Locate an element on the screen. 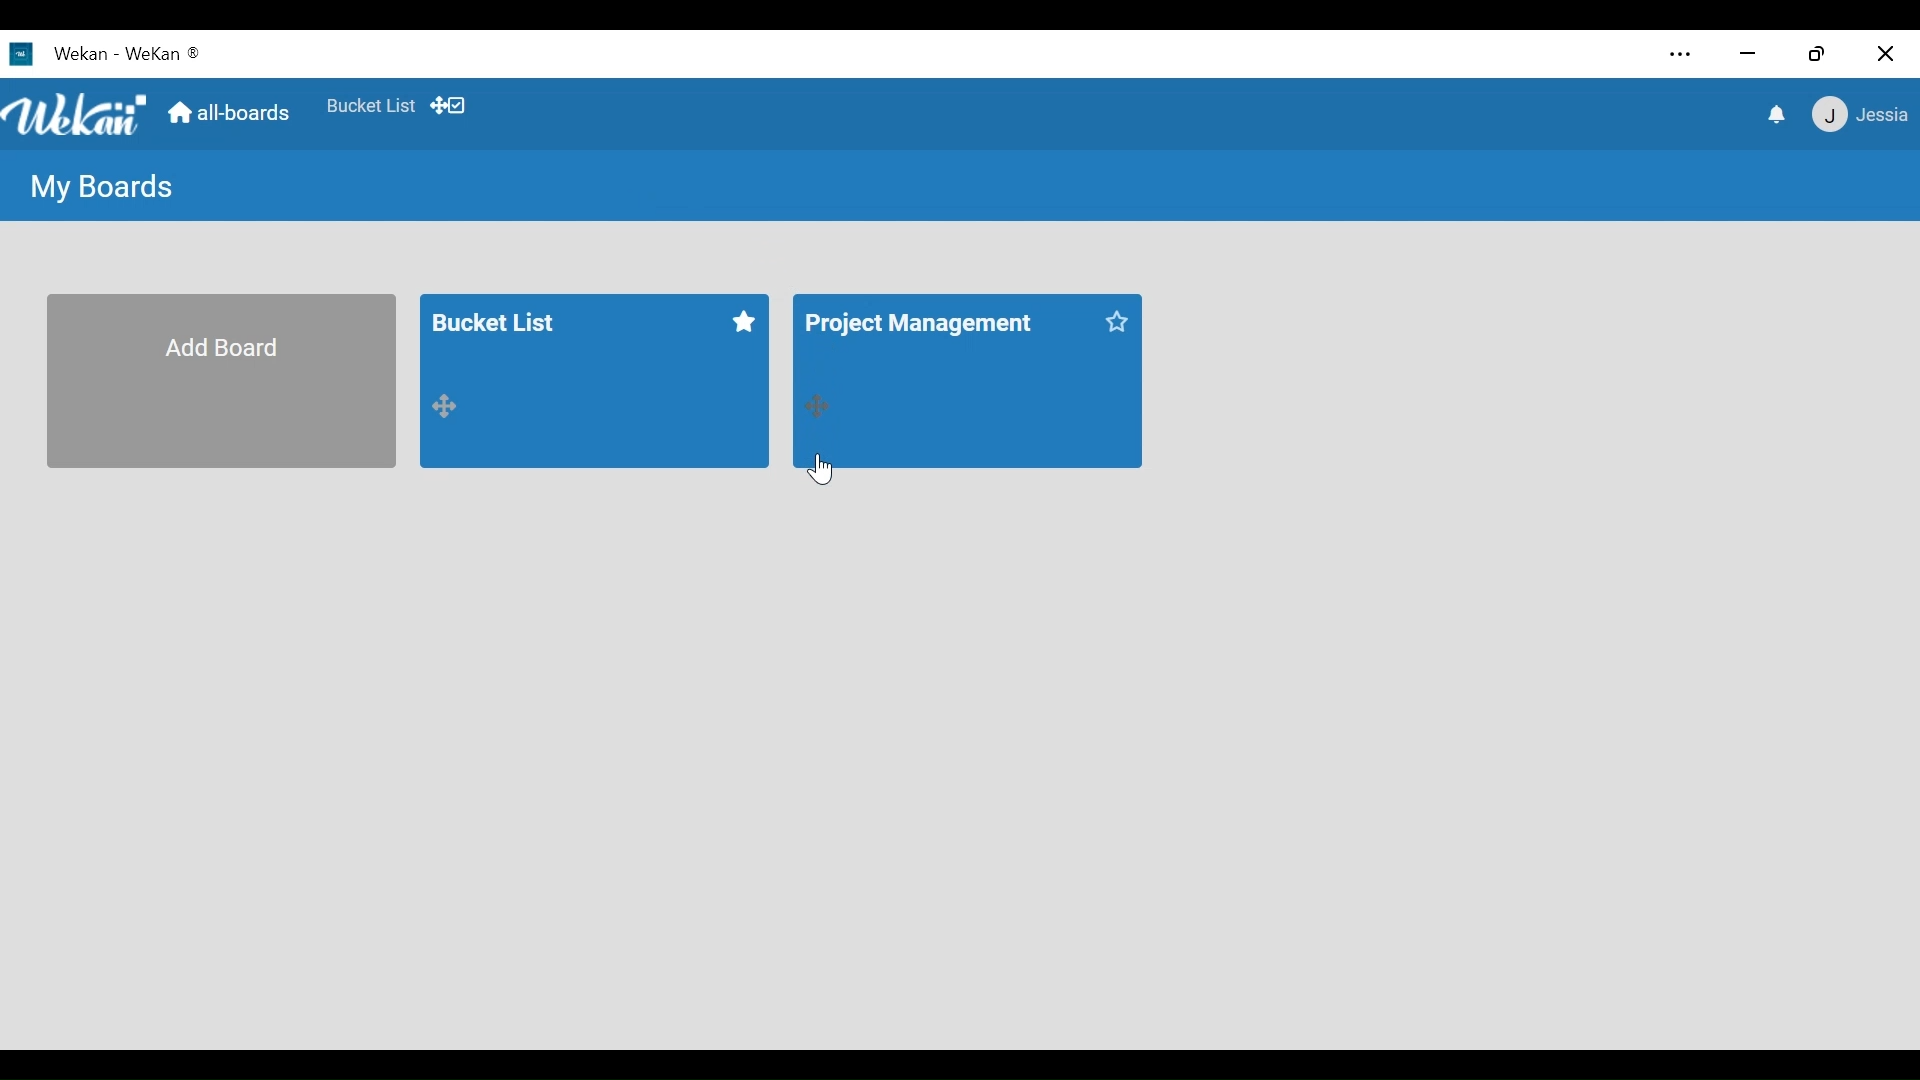  settings and more is located at coordinates (1681, 56).